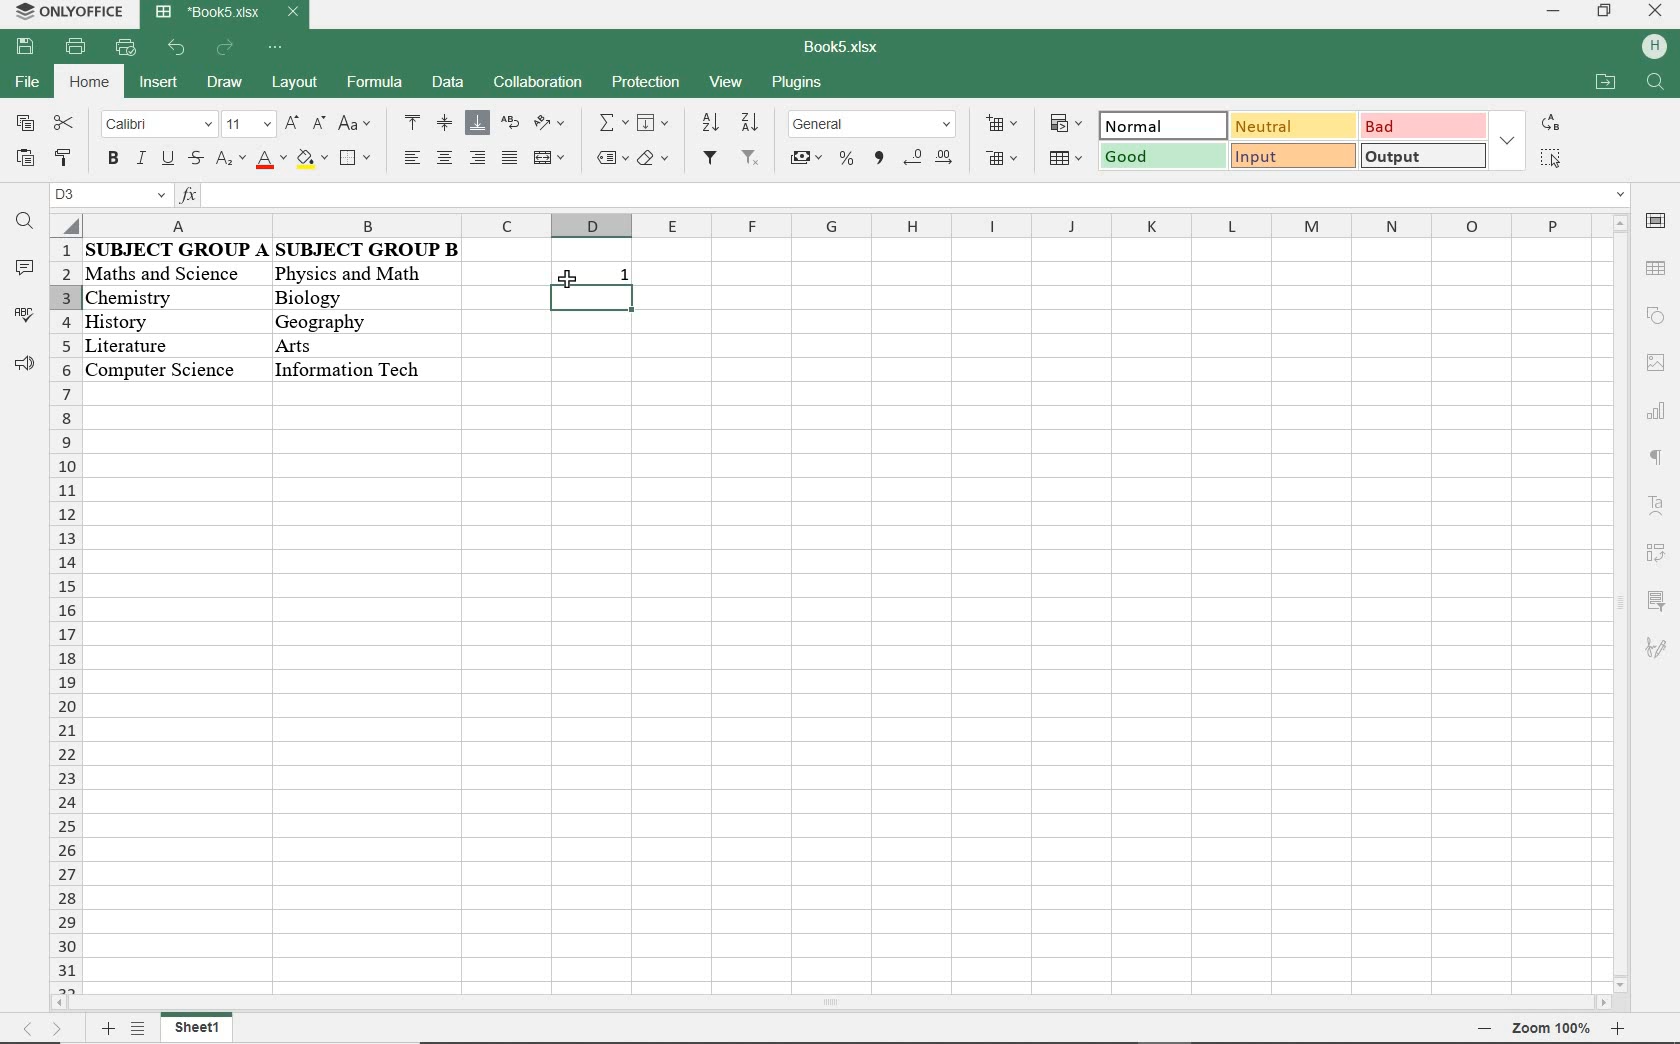 Image resolution: width=1680 pixels, height=1044 pixels. Describe the element at coordinates (357, 160) in the screenshot. I see `borders` at that location.